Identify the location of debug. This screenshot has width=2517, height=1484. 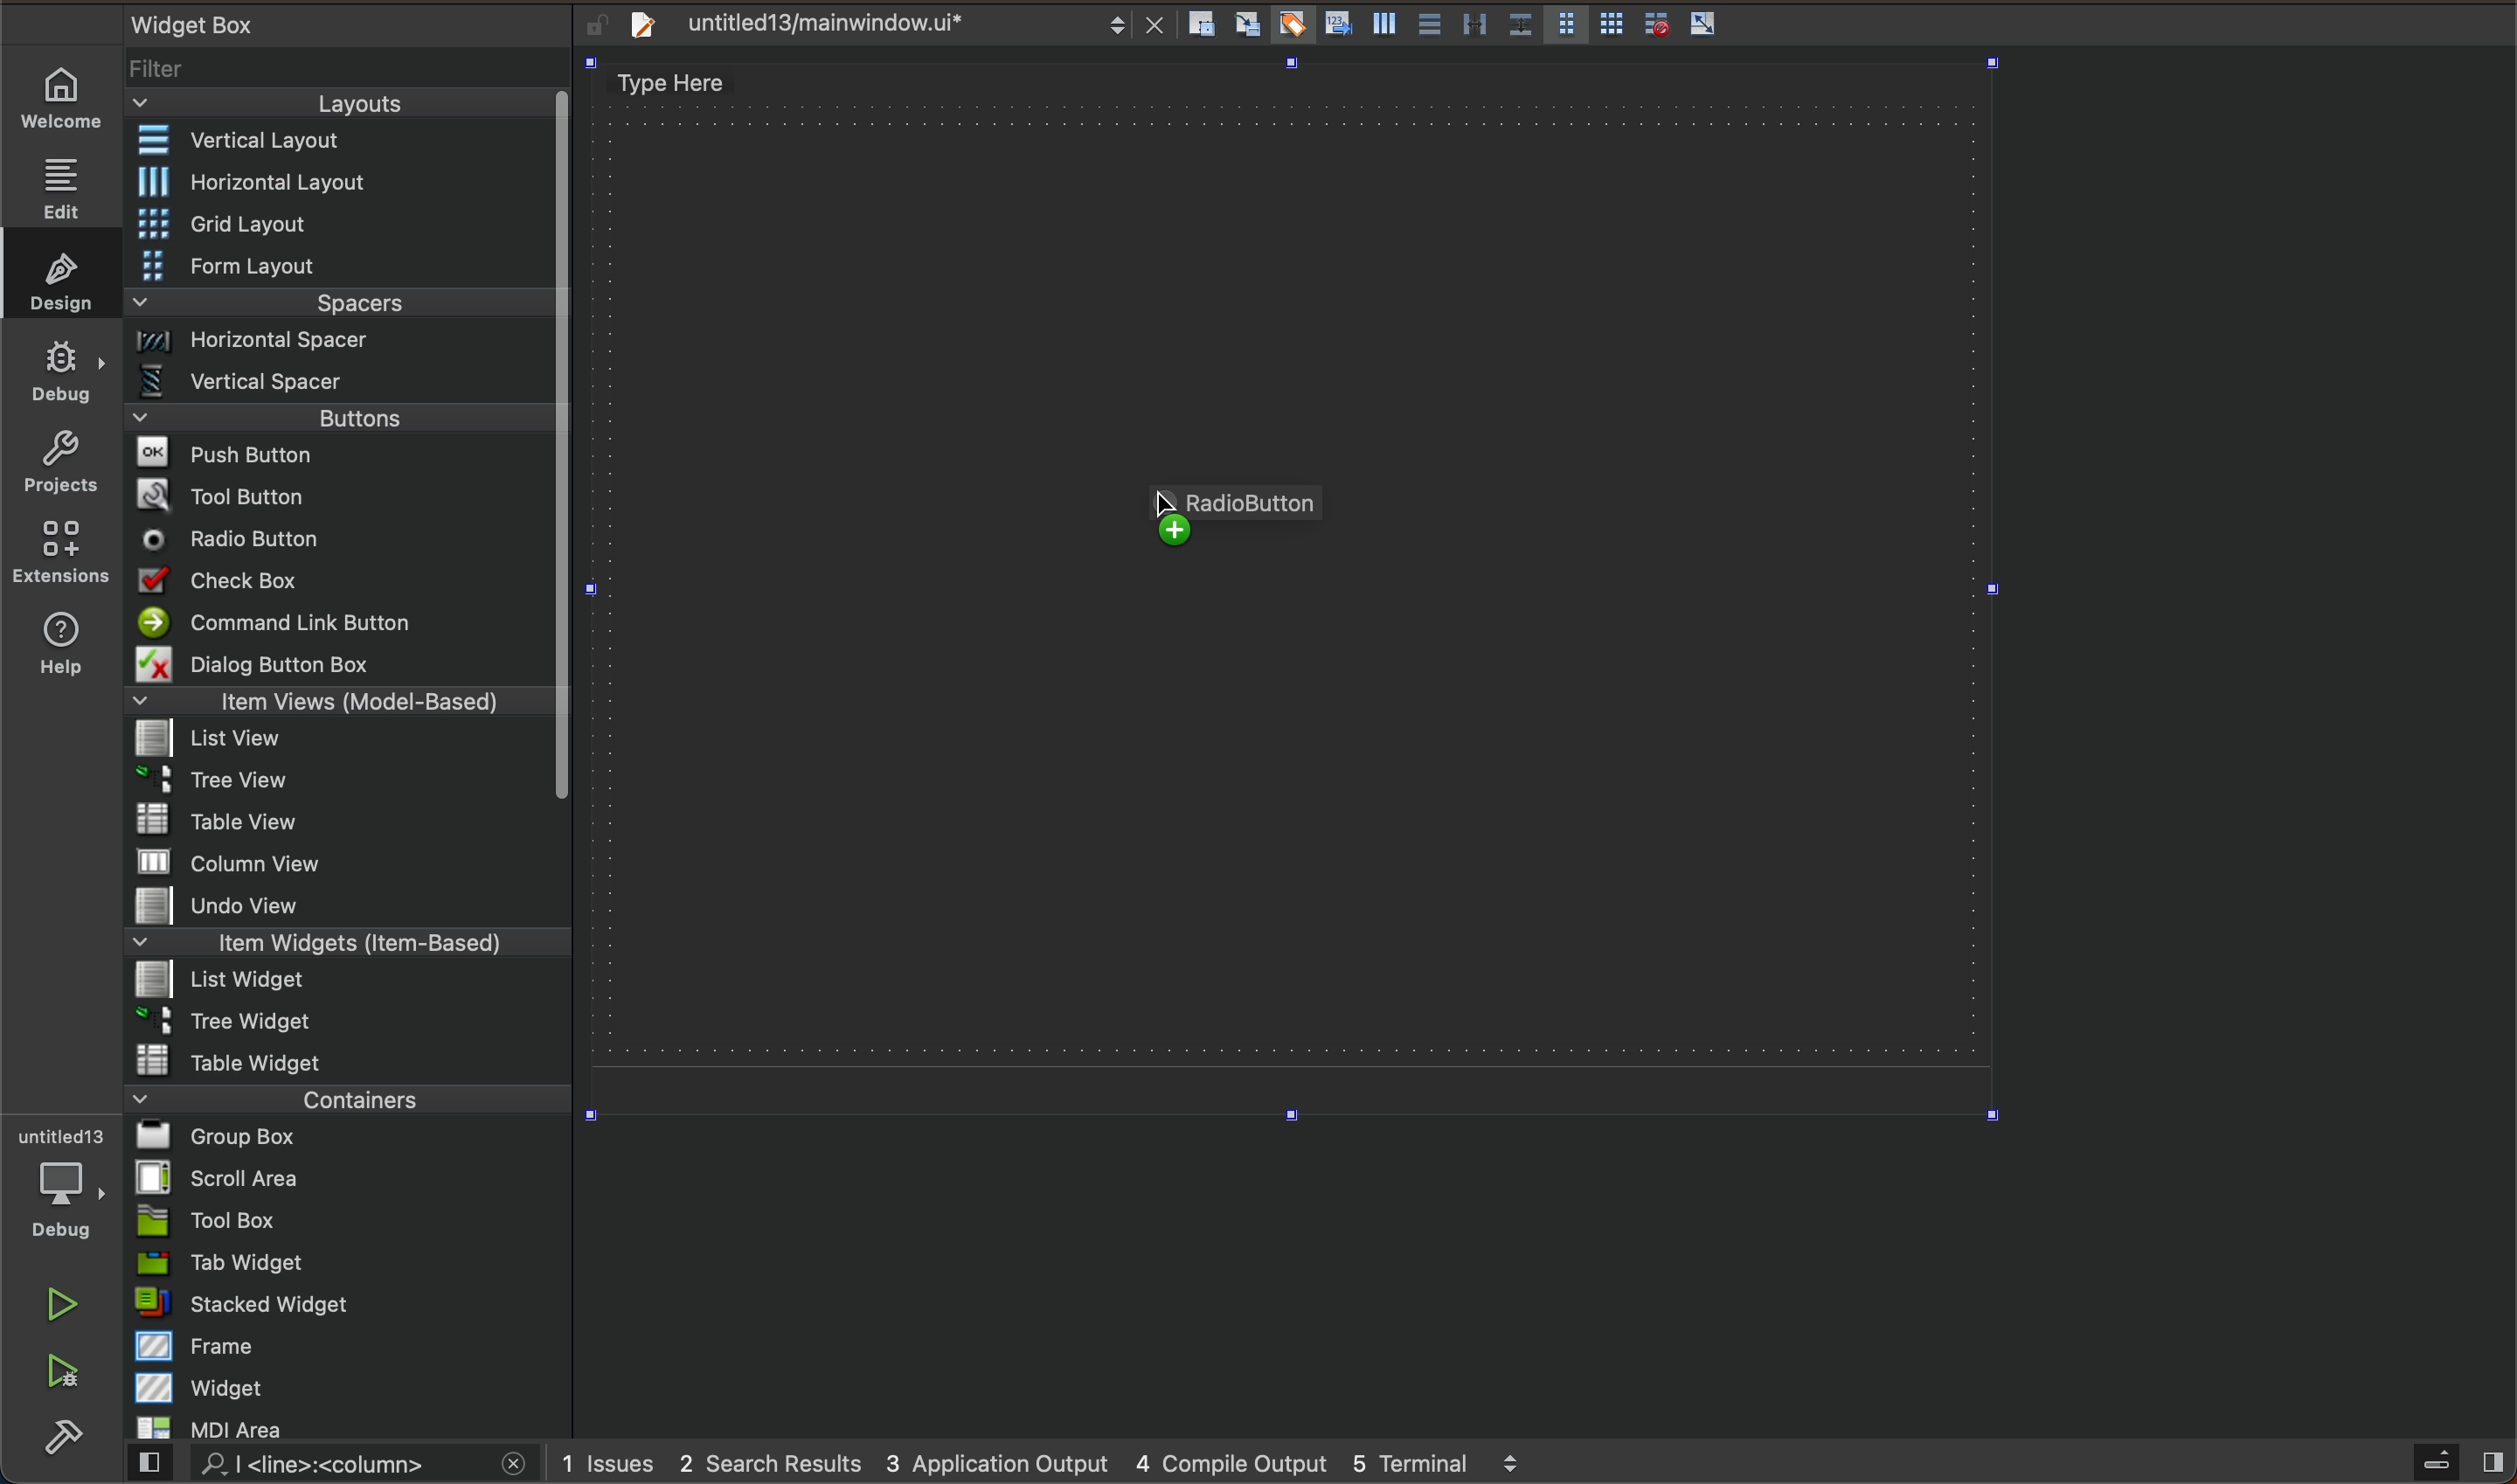
(73, 1185).